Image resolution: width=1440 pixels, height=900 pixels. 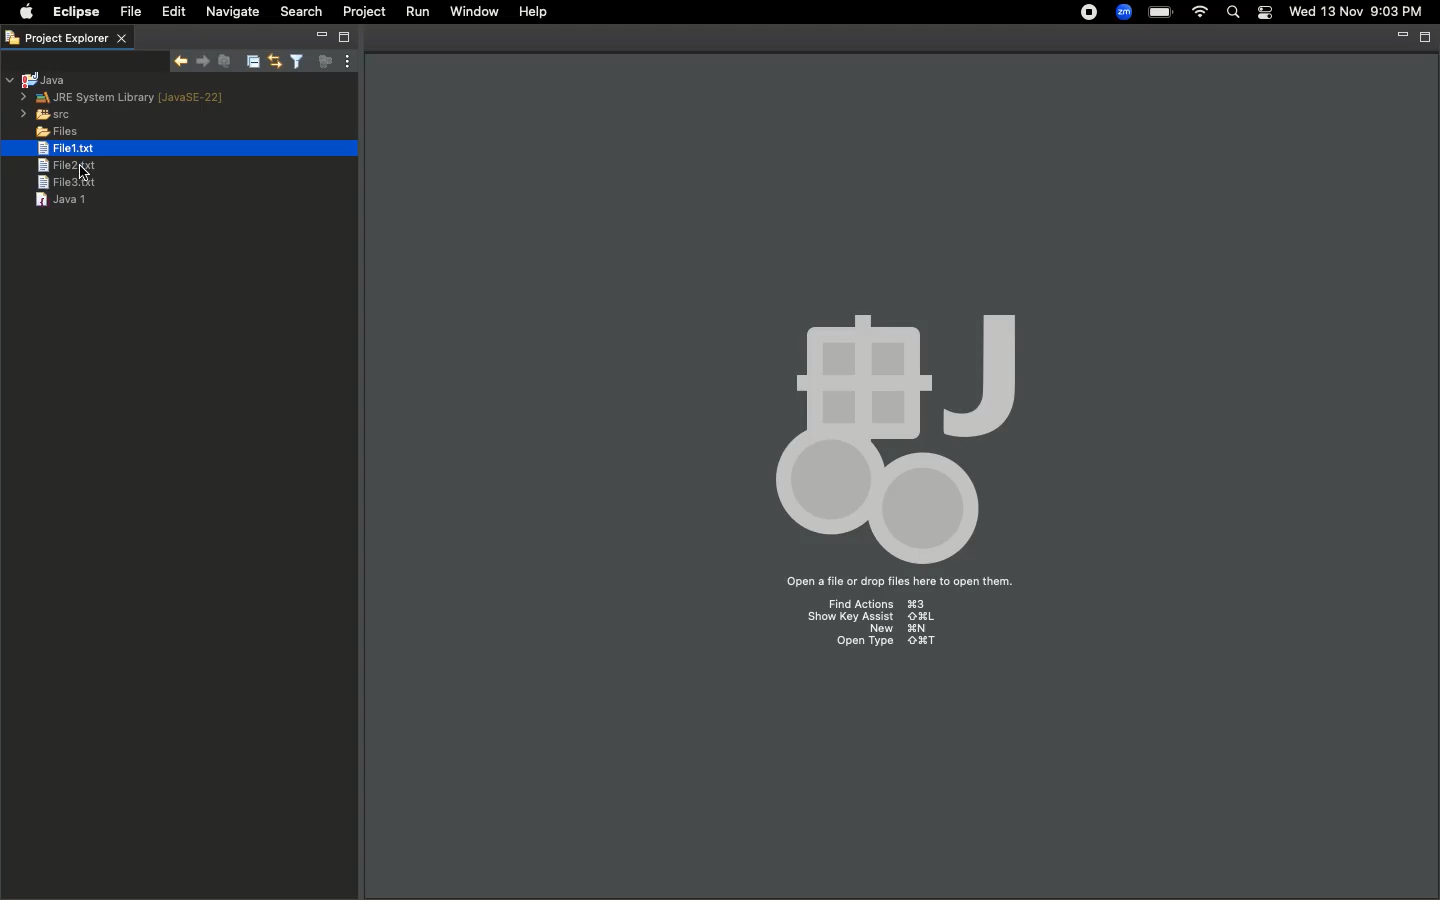 I want to click on Java, so click(x=39, y=80).